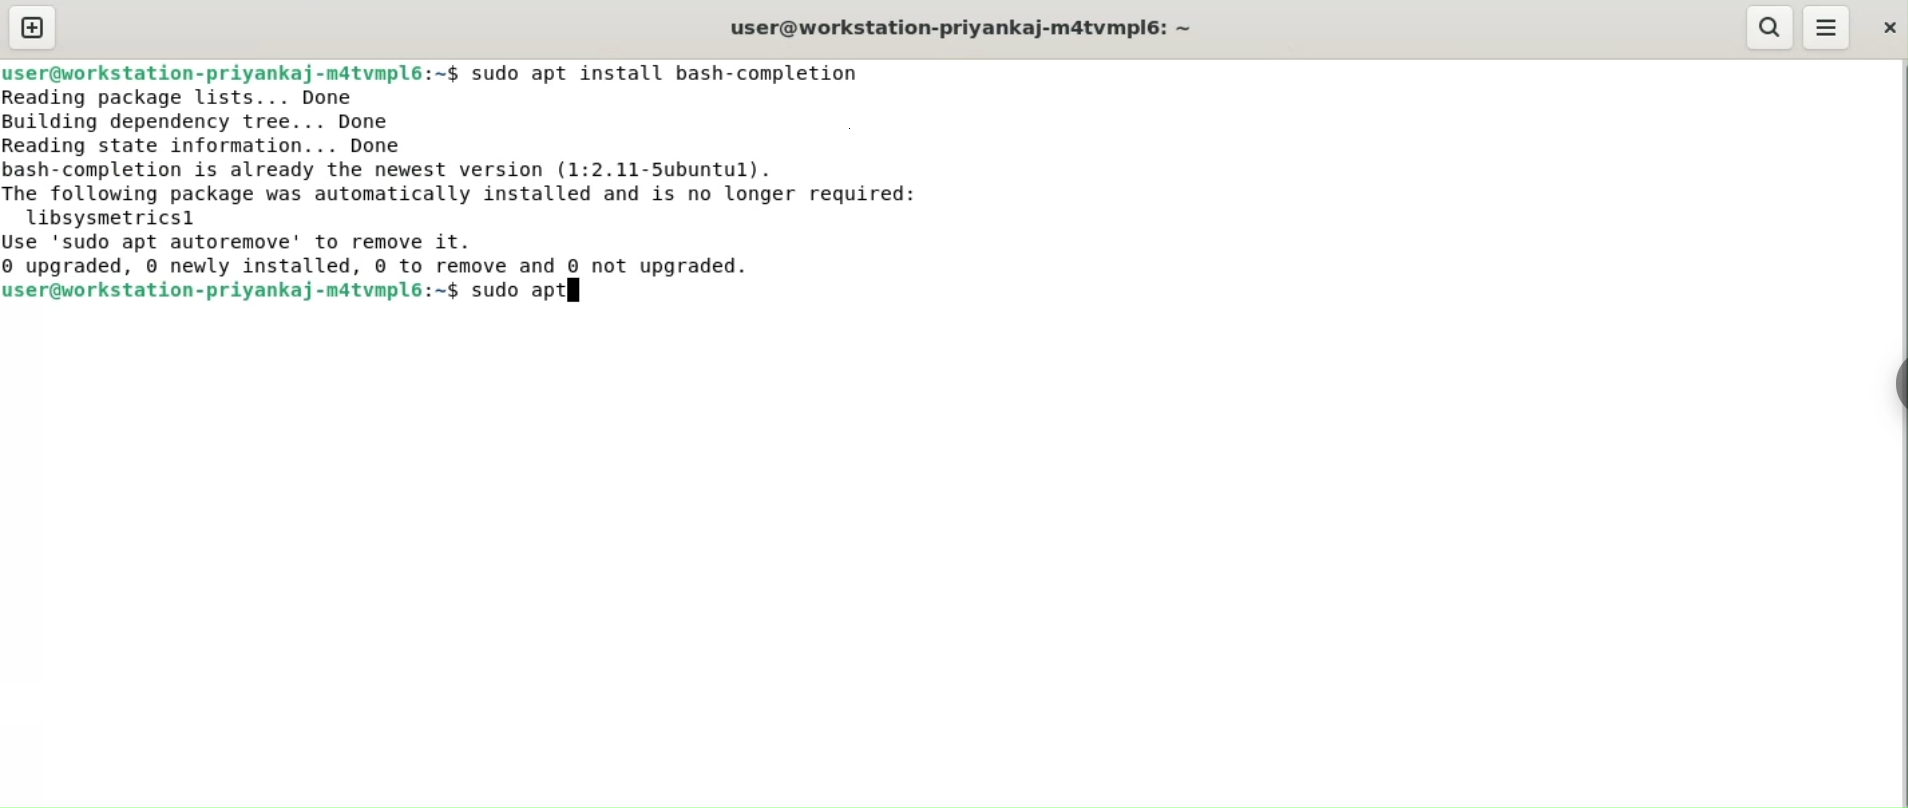 This screenshot has height=808, width=1908. What do you see at coordinates (482, 183) in the screenshot?
I see `neadlng package Lists... bone

Building dependency tree... Done

Reading state information... Done

bash-completion is already the newest version (1:2.11-5ubuntul).

The following package was automatically installed and is no longer required:
libsysmetricsl

Use 'sudo apt autoremove' to remove it.

® upgraded, © newly installed, © to remove and © not upgraded.` at bounding box center [482, 183].